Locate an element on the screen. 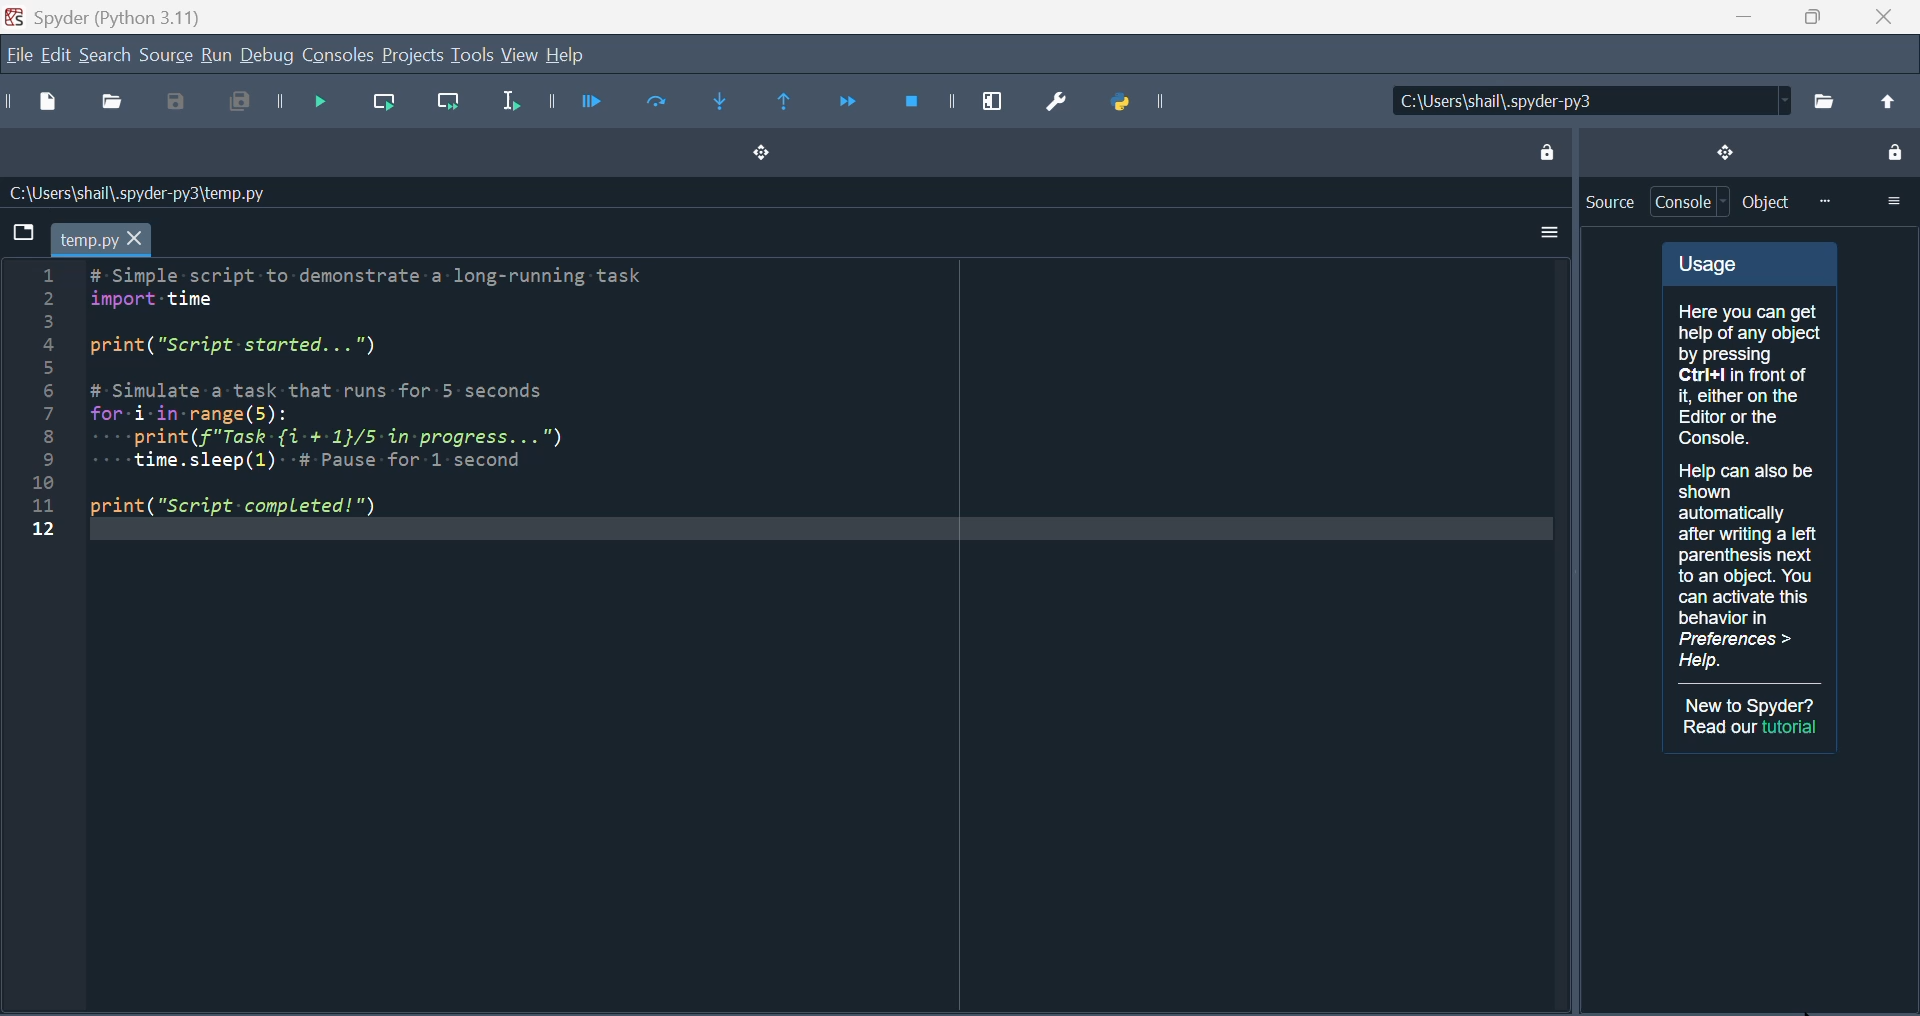  run current file is located at coordinates (658, 103).